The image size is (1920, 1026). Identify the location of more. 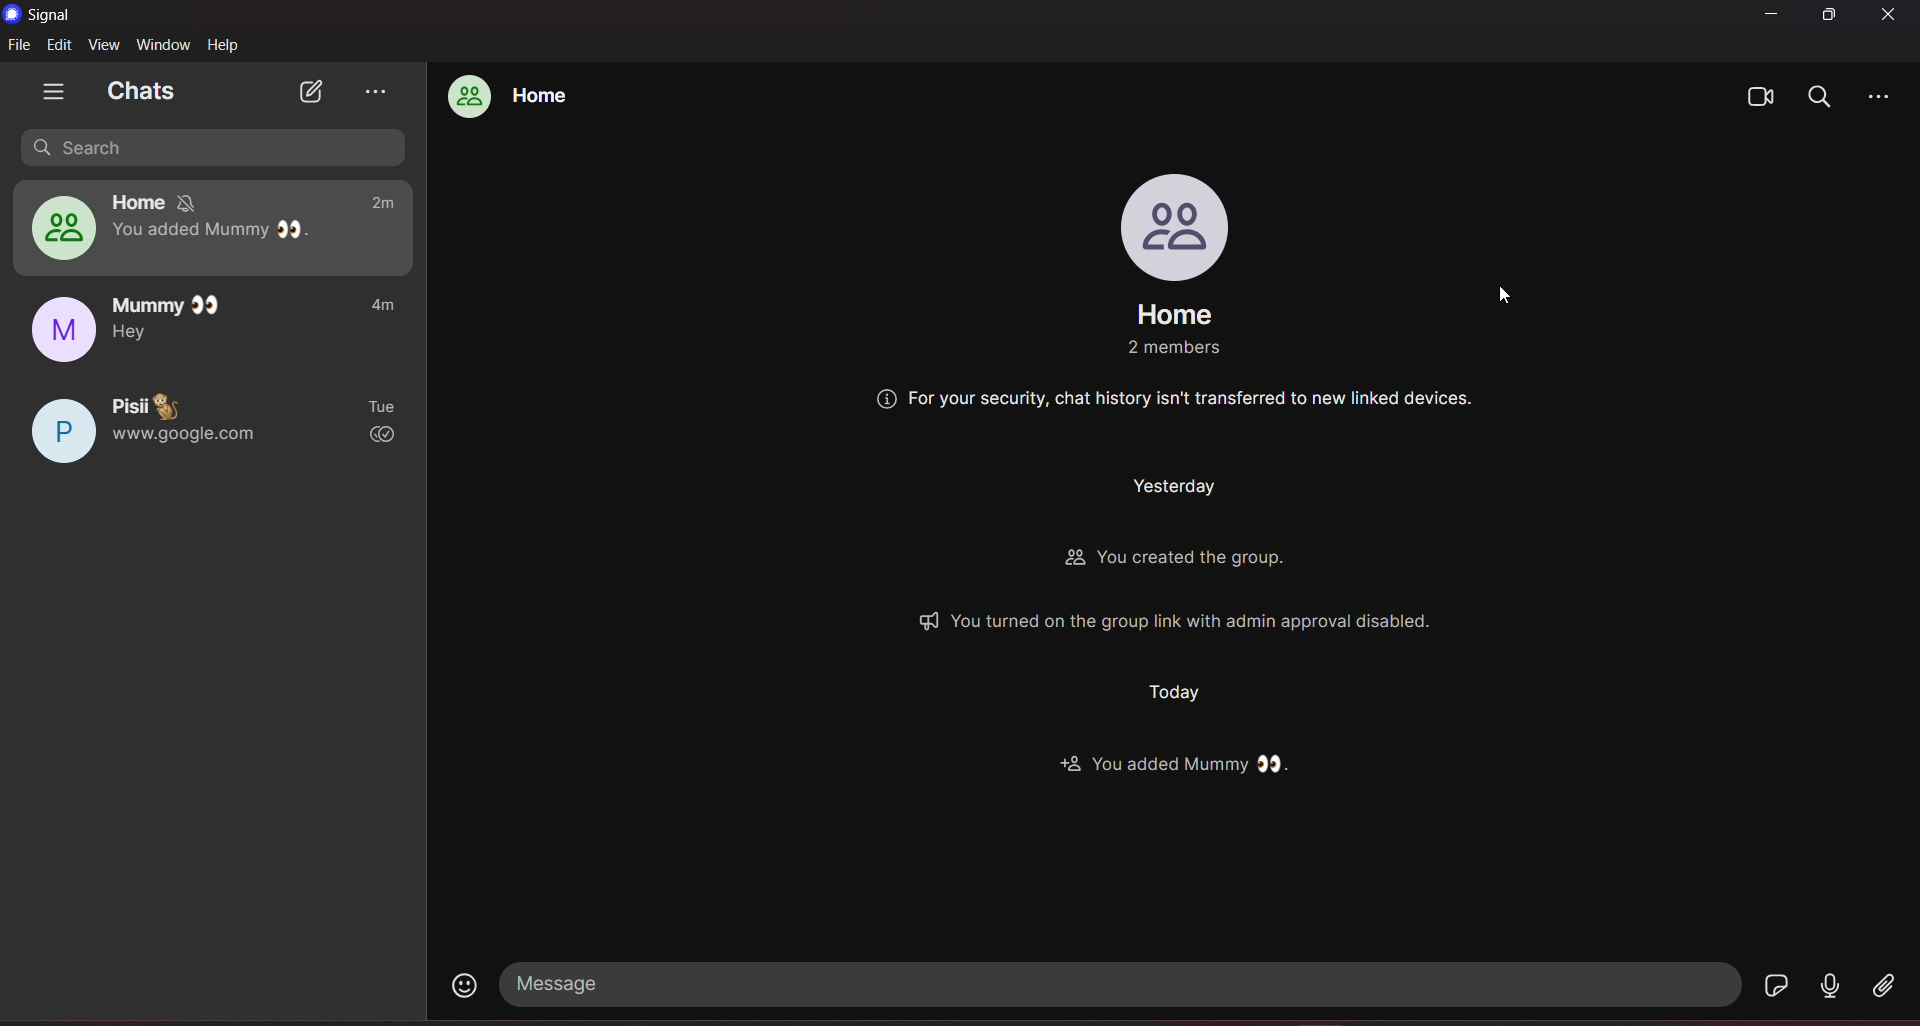
(1876, 93).